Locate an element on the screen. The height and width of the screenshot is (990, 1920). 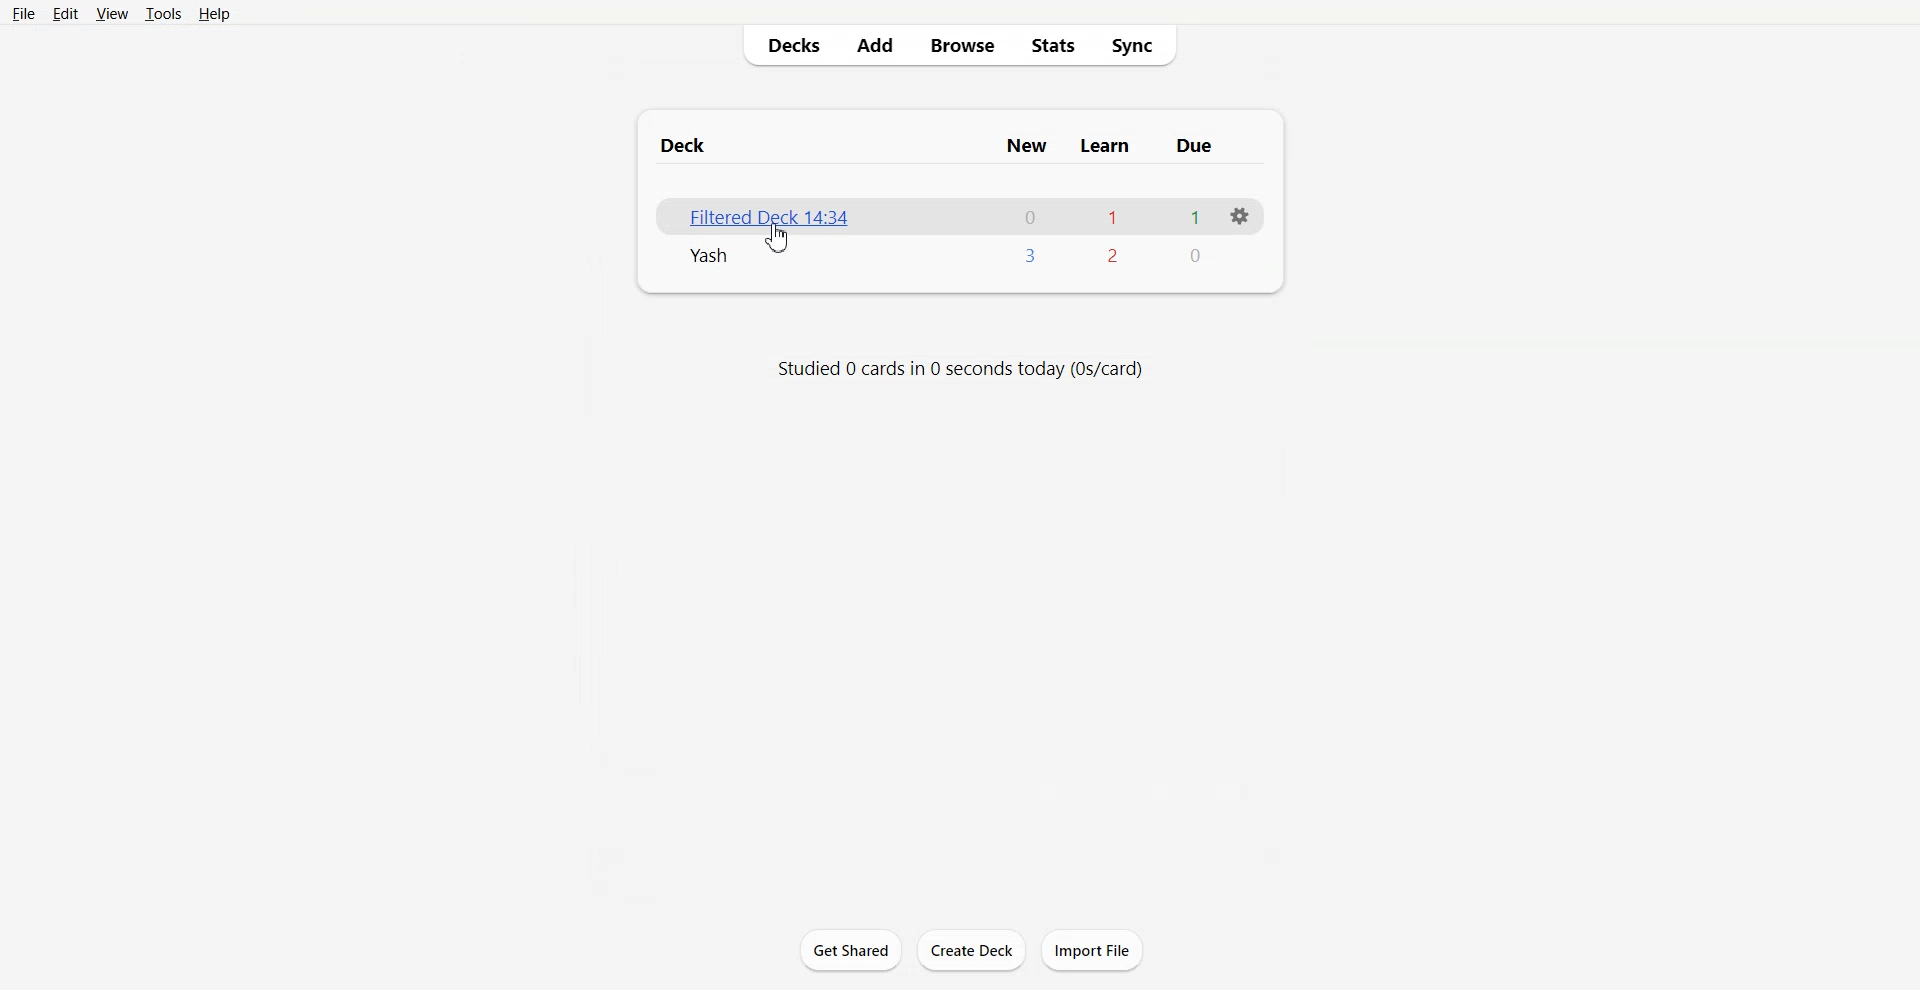
Decks is located at coordinates (787, 46).